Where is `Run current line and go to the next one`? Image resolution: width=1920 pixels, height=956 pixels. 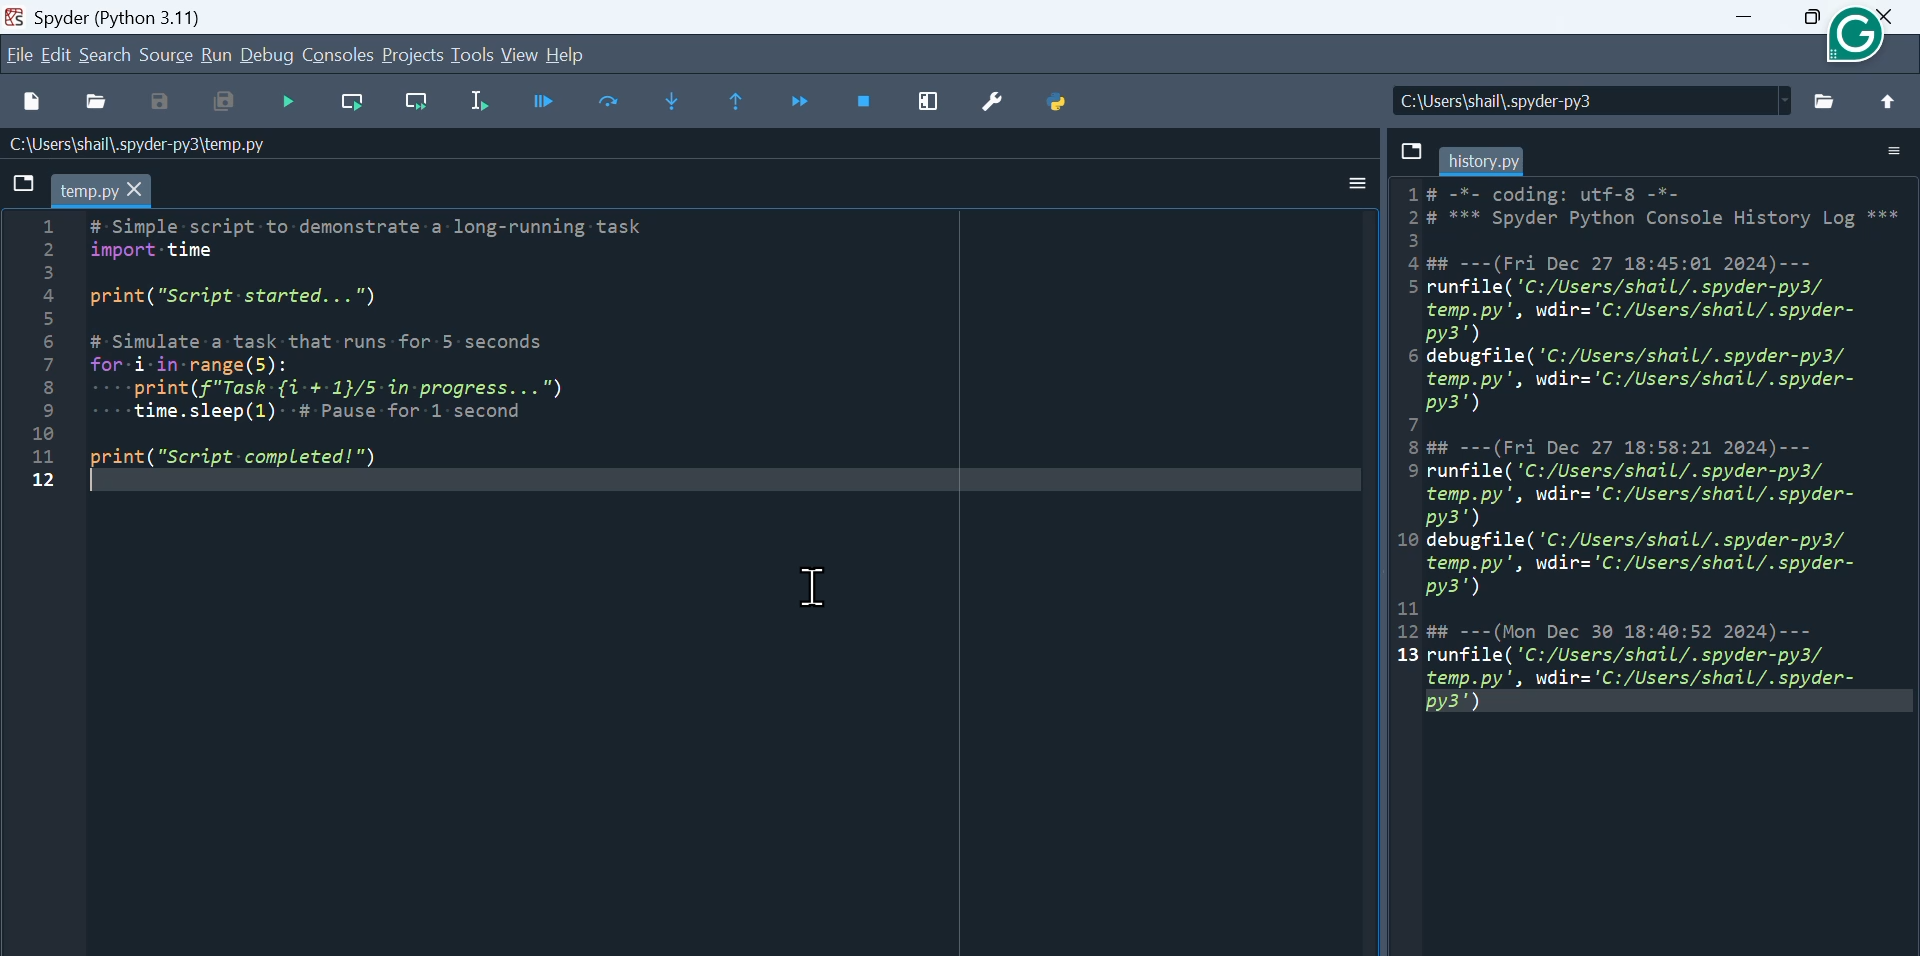
Run current line and go to the next one is located at coordinates (415, 102).